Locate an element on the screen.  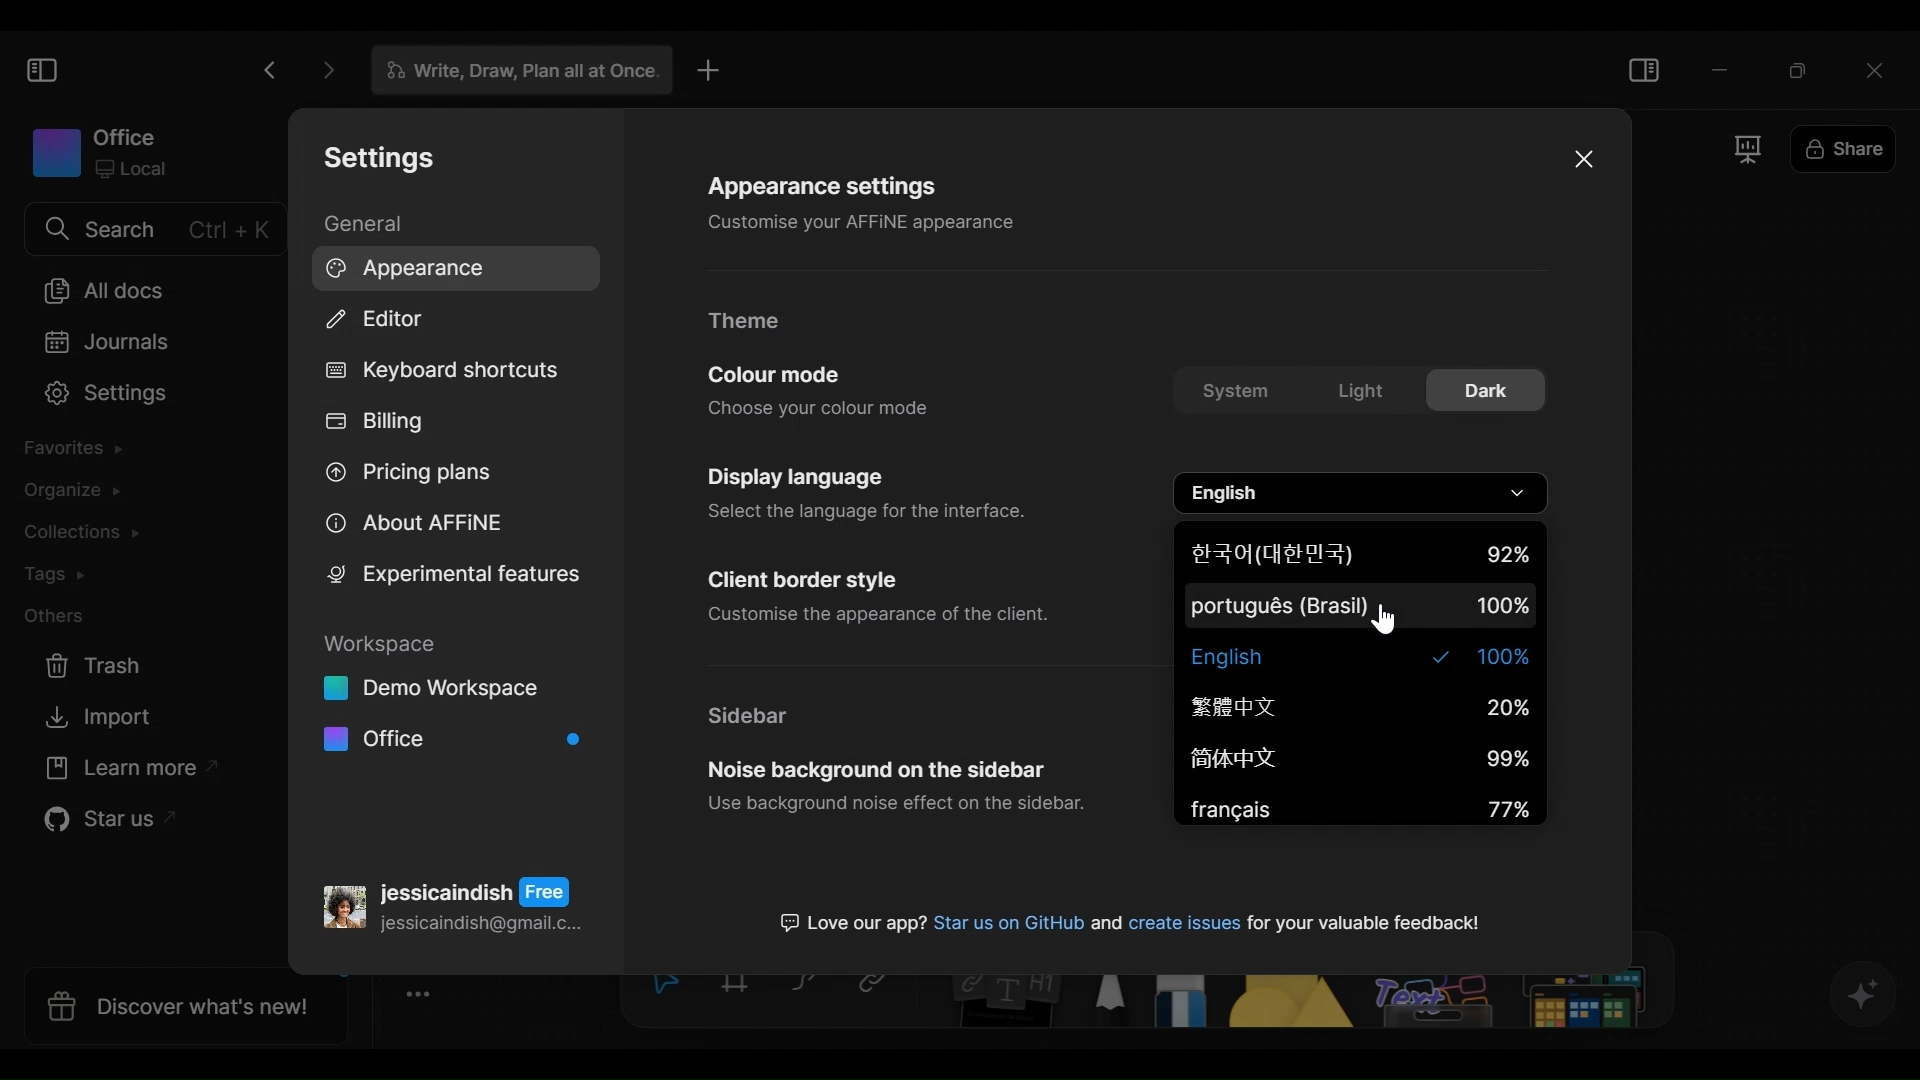
Close is located at coordinates (1879, 67).